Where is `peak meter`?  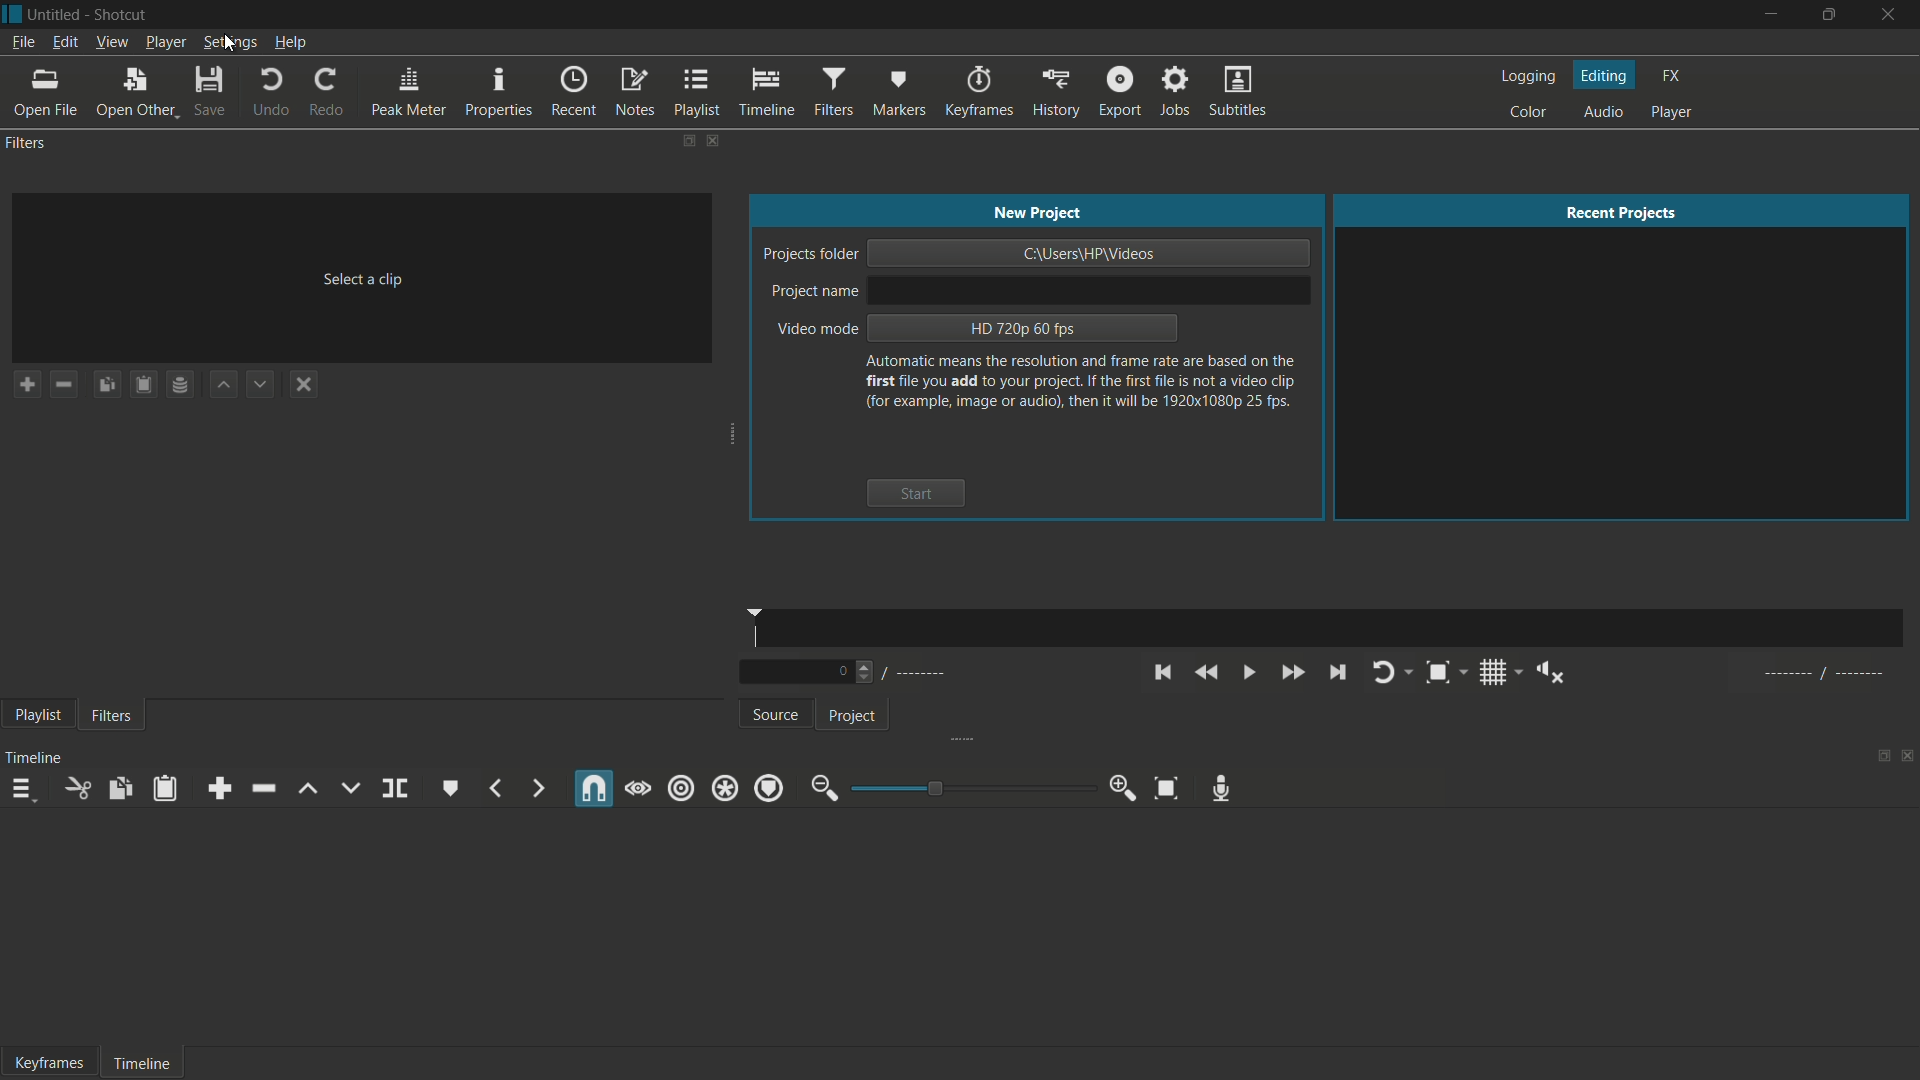
peak meter is located at coordinates (411, 93).